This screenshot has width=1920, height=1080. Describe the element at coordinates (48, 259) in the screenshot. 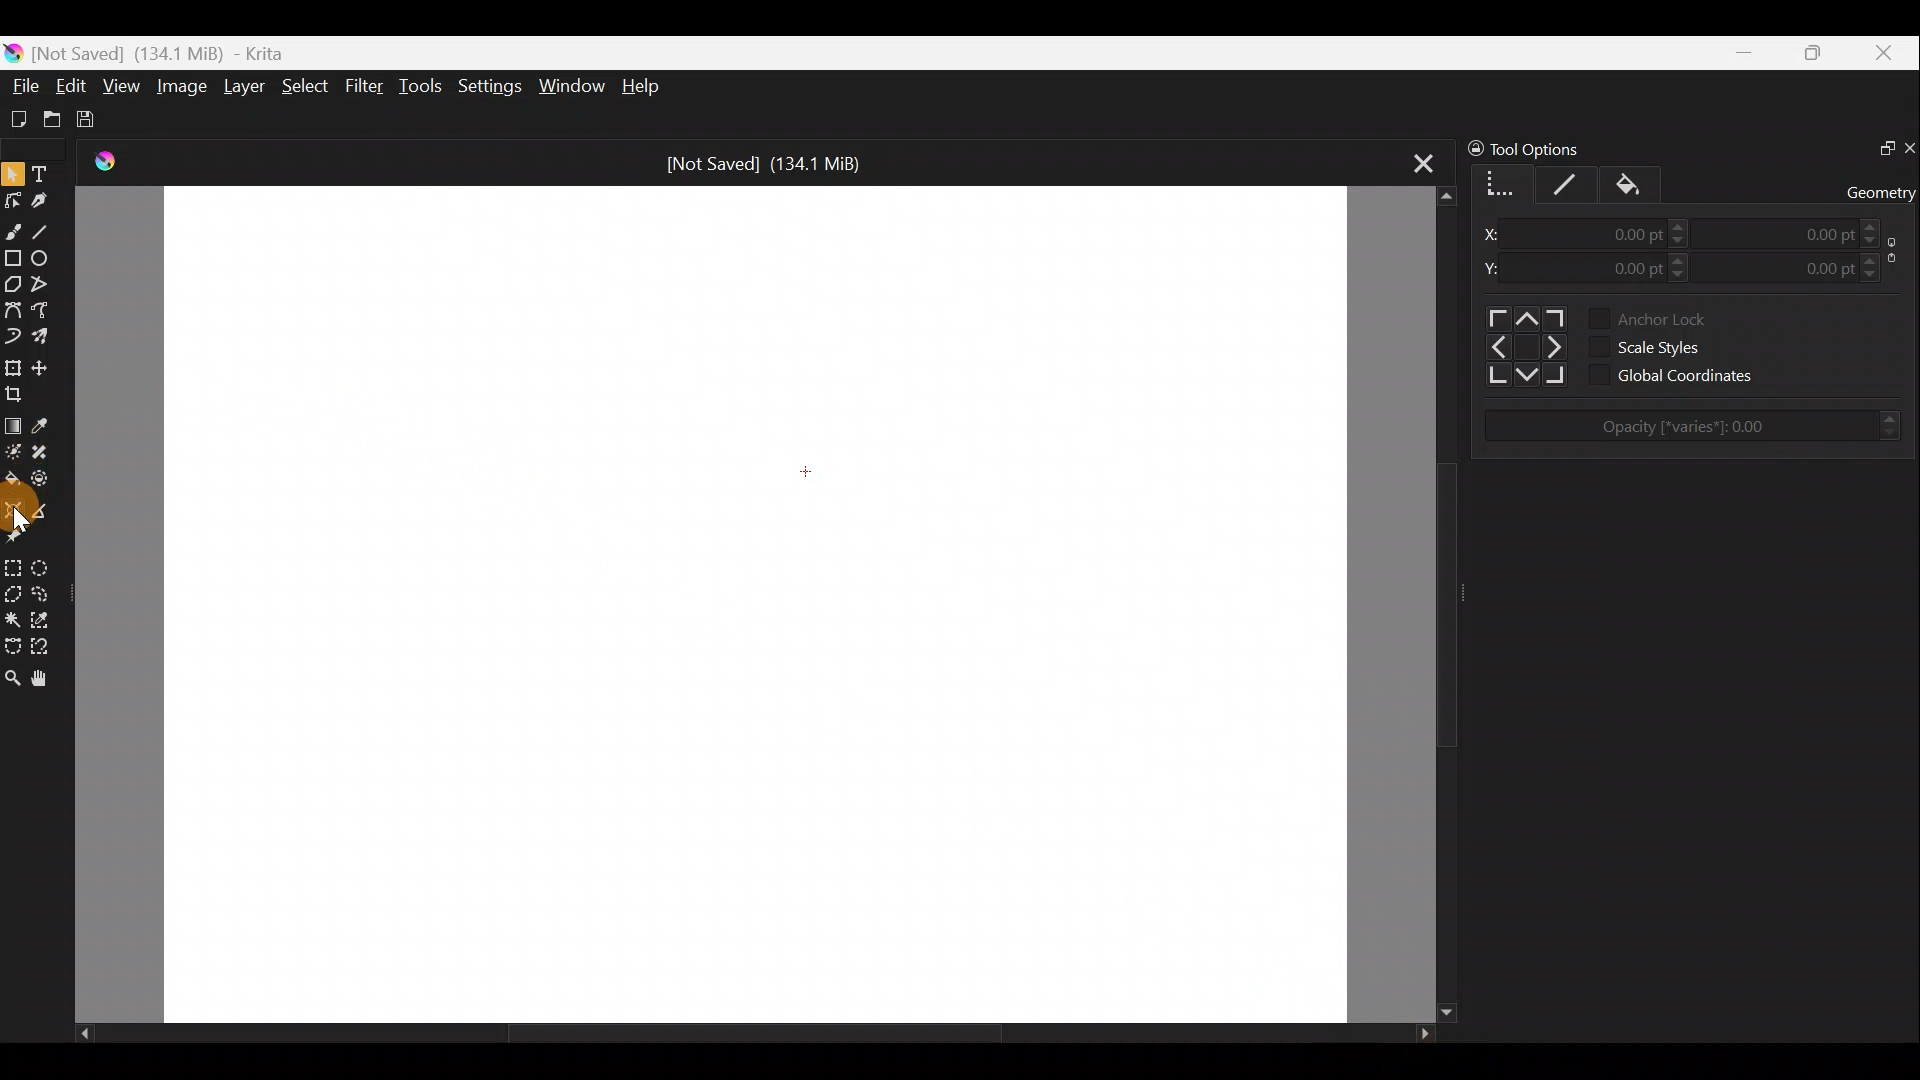

I see `Ellipse` at that location.